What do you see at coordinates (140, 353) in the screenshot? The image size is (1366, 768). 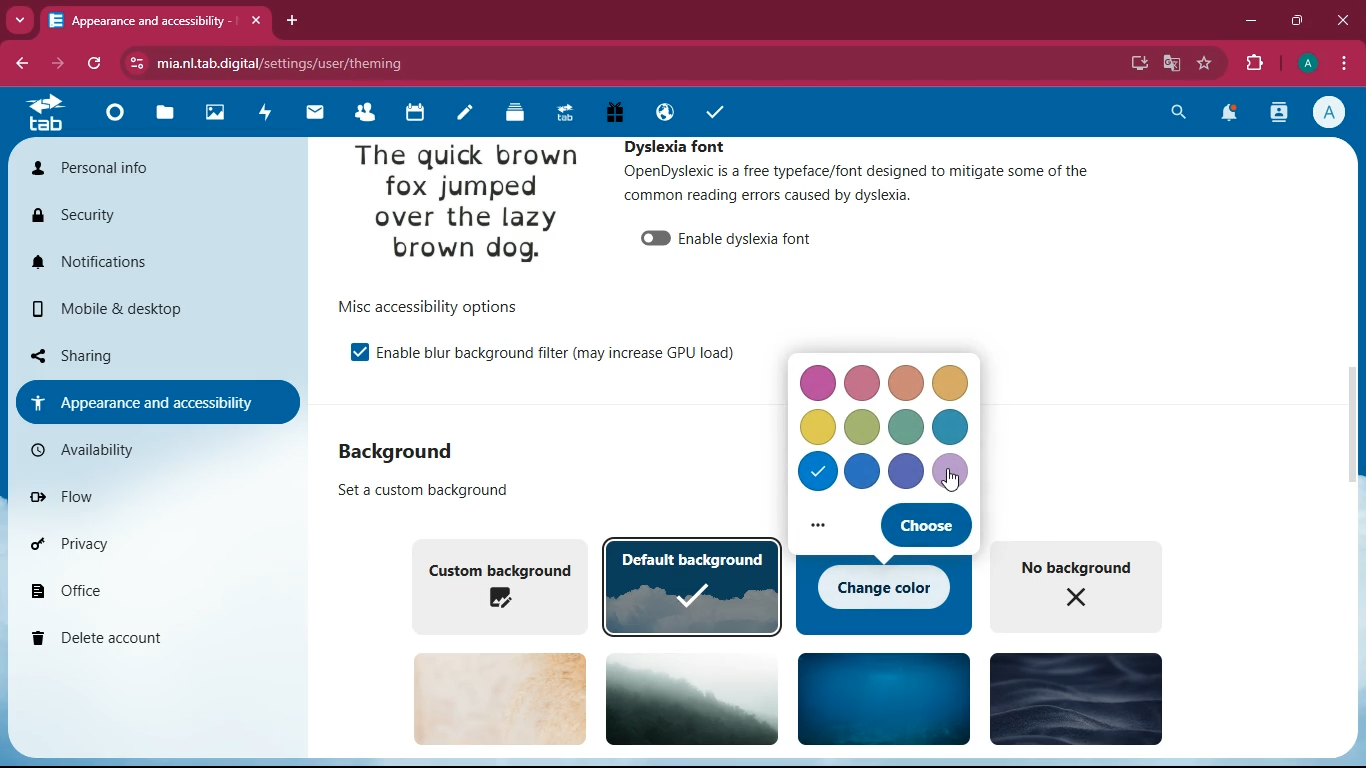 I see `sharing` at bounding box center [140, 353].